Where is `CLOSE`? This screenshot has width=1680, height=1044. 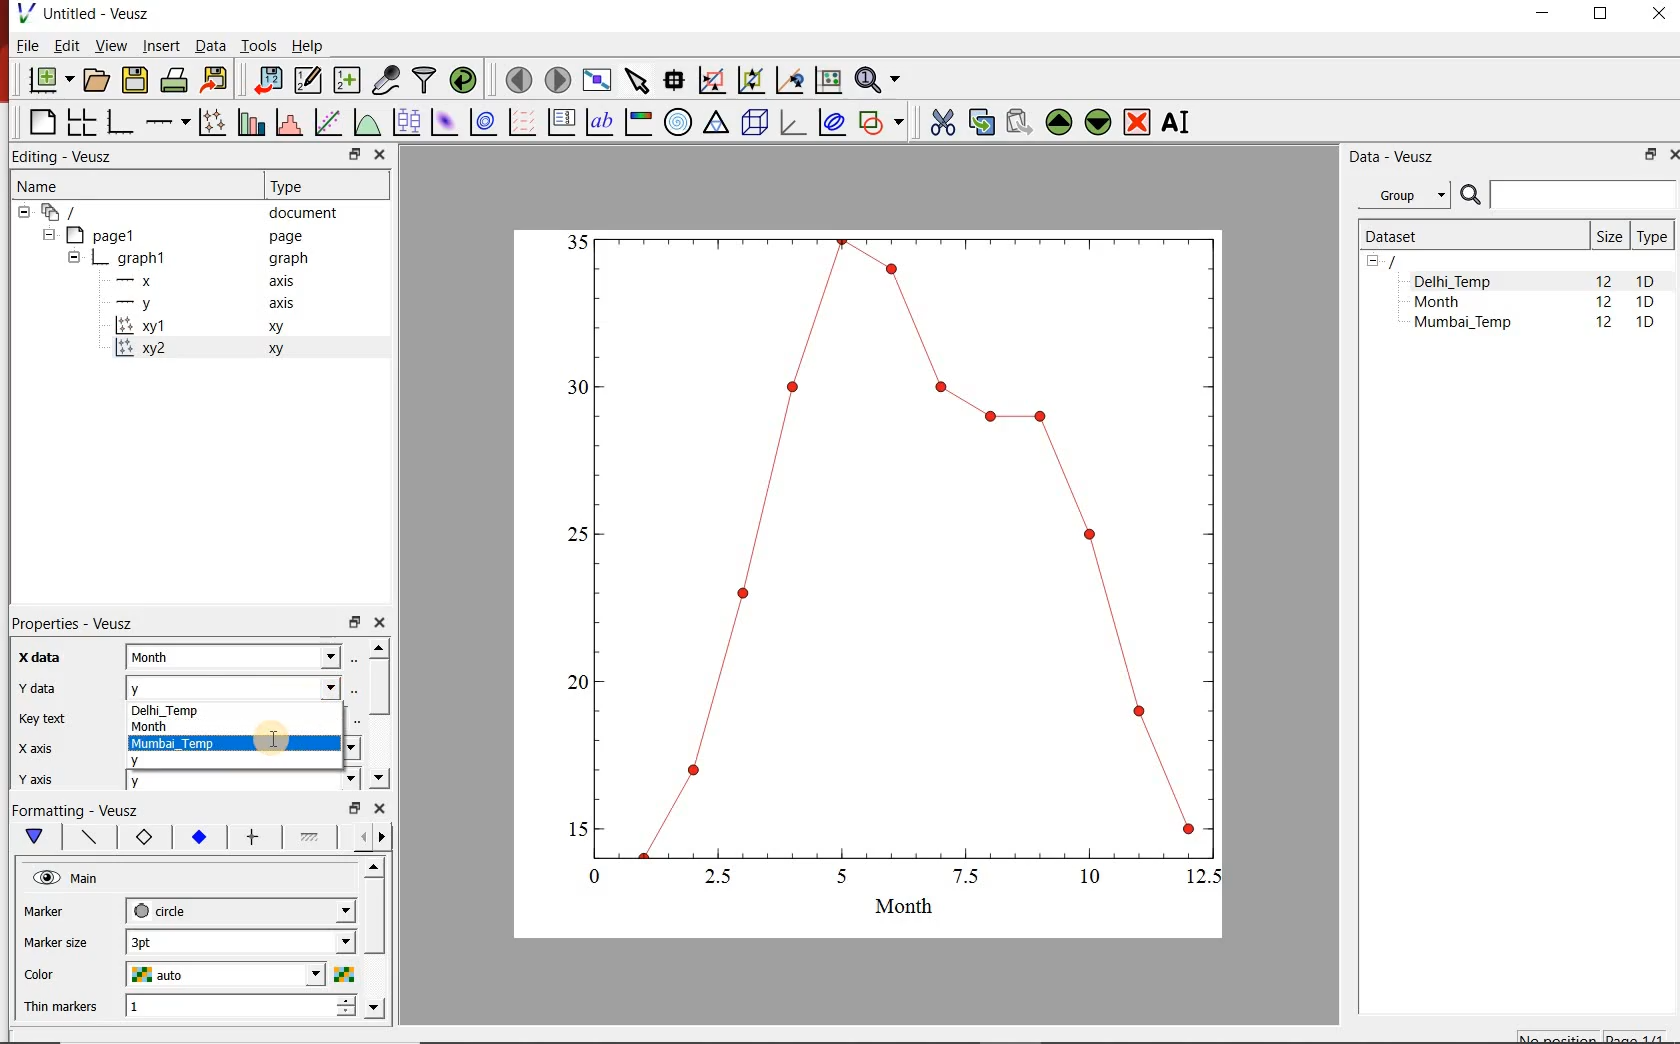
CLOSE is located at coordinates (1656, 13).